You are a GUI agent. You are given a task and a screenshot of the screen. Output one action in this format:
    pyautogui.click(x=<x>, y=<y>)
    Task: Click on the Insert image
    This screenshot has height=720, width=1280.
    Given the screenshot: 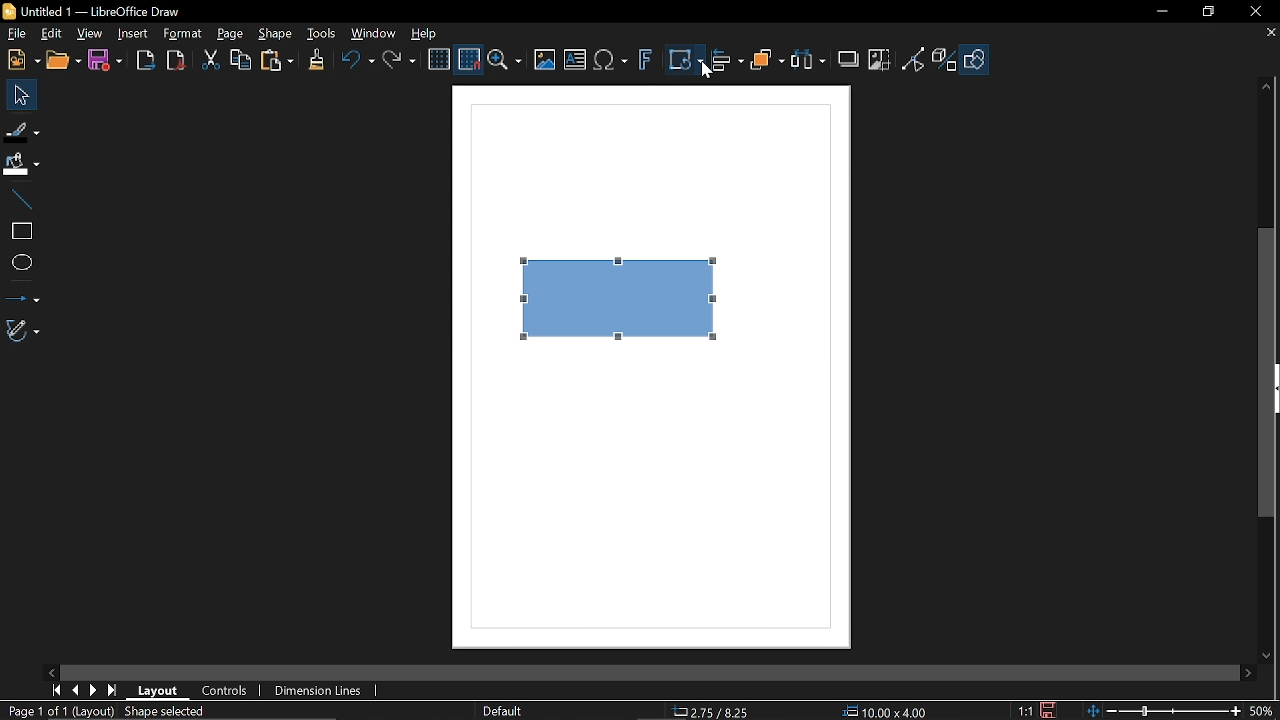 What is the action you would take?
    pyautogui.click(x=545, y=61)
    